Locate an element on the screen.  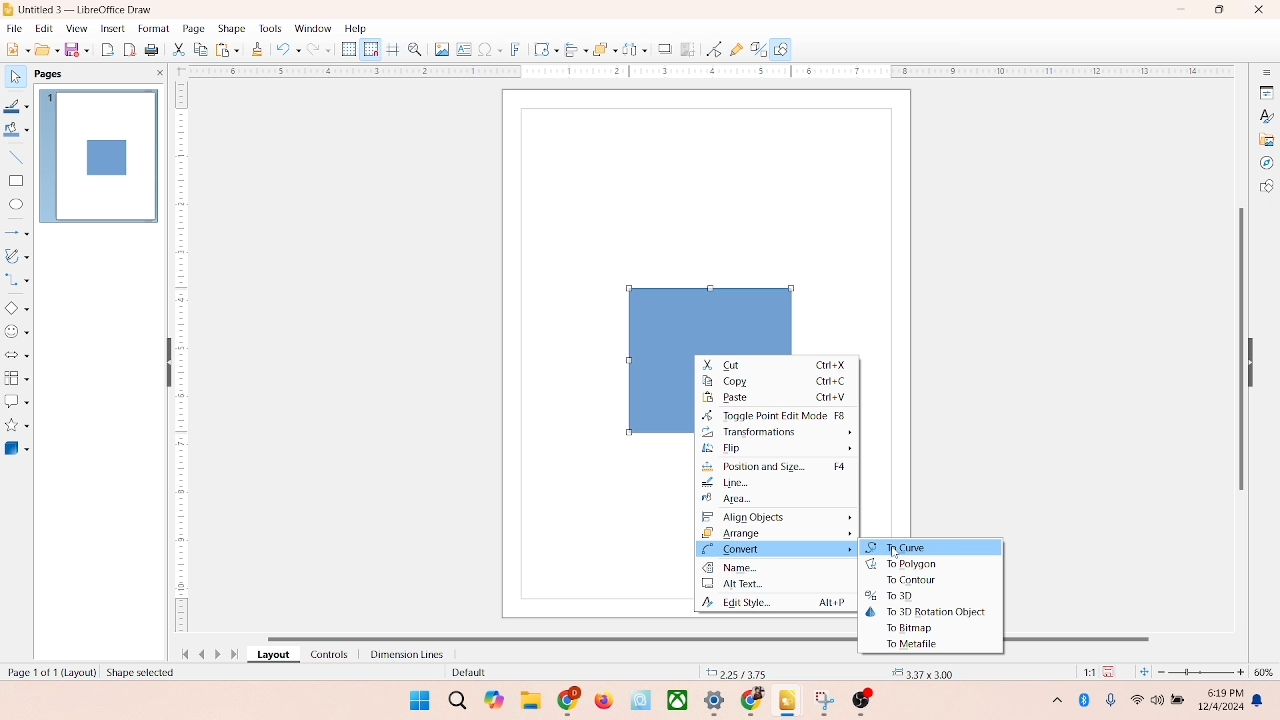
coordinates is located at coordinates (737, 671).